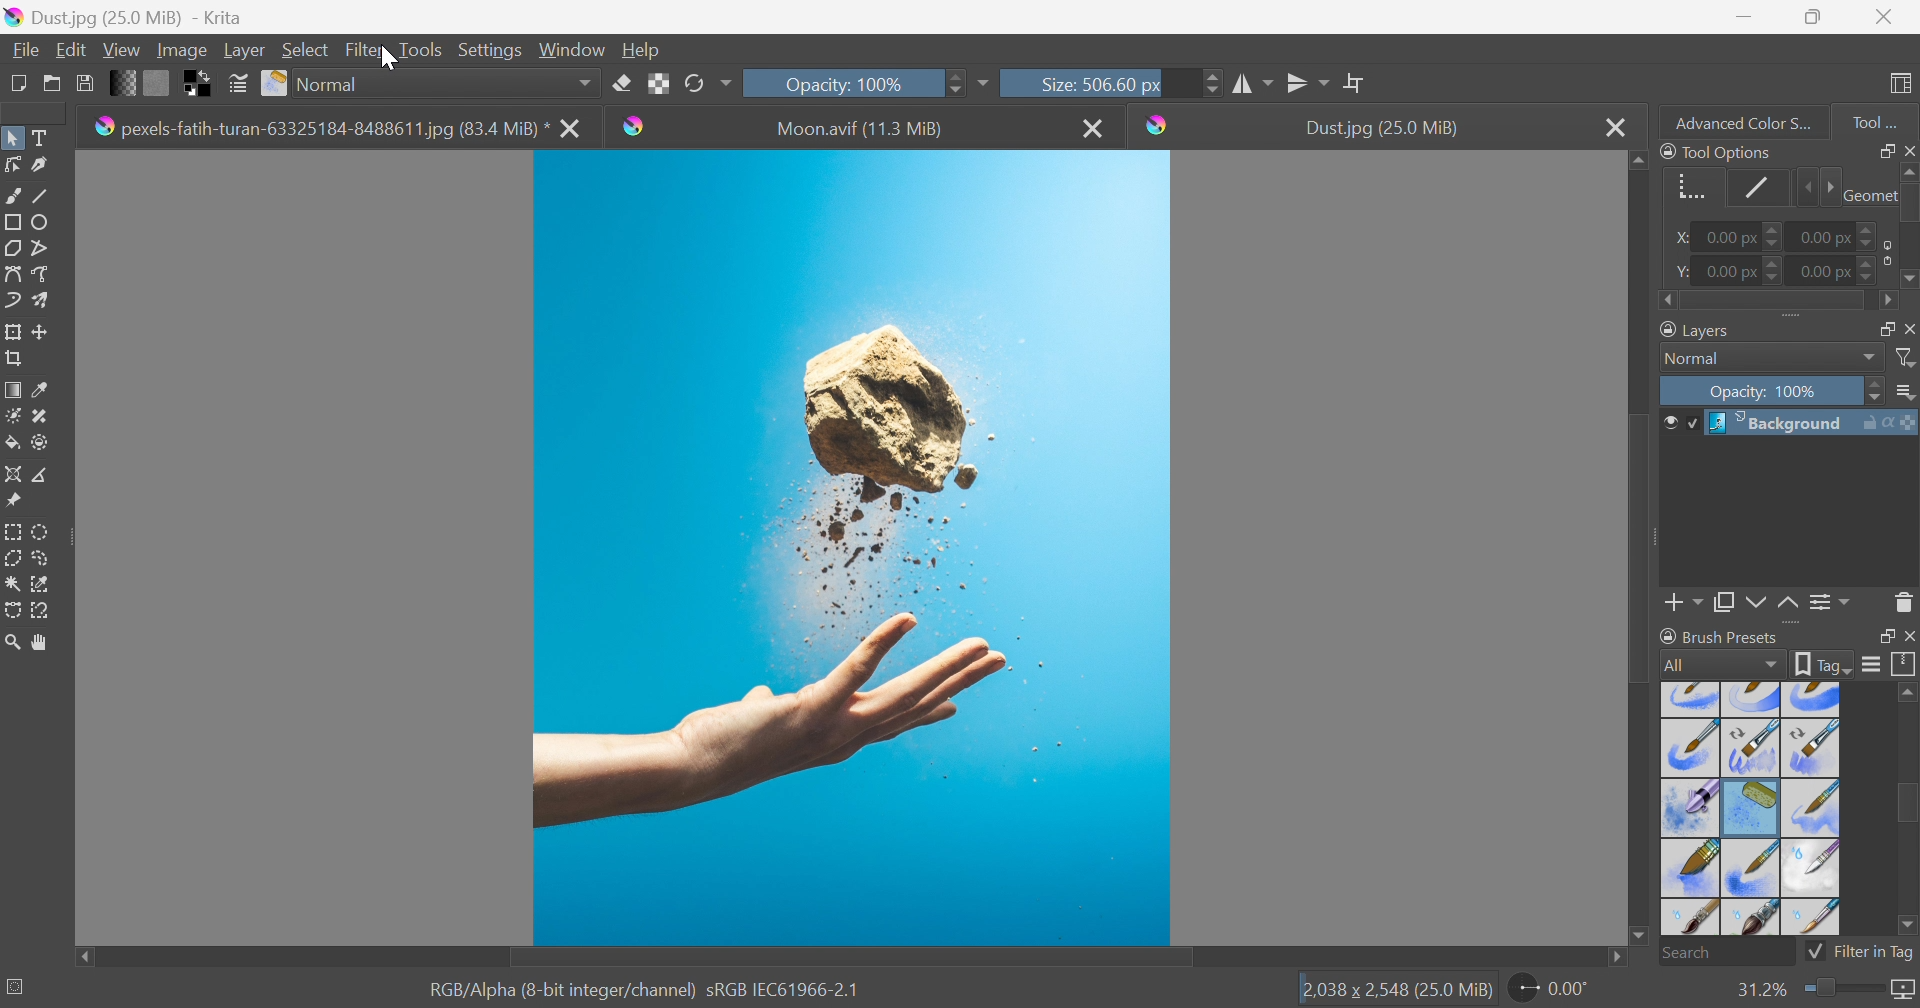 This screenshot has width=1920, height=1008. Describe the element at coordinates (46, 582) in the screenshot. I see `selection tool` at that location.